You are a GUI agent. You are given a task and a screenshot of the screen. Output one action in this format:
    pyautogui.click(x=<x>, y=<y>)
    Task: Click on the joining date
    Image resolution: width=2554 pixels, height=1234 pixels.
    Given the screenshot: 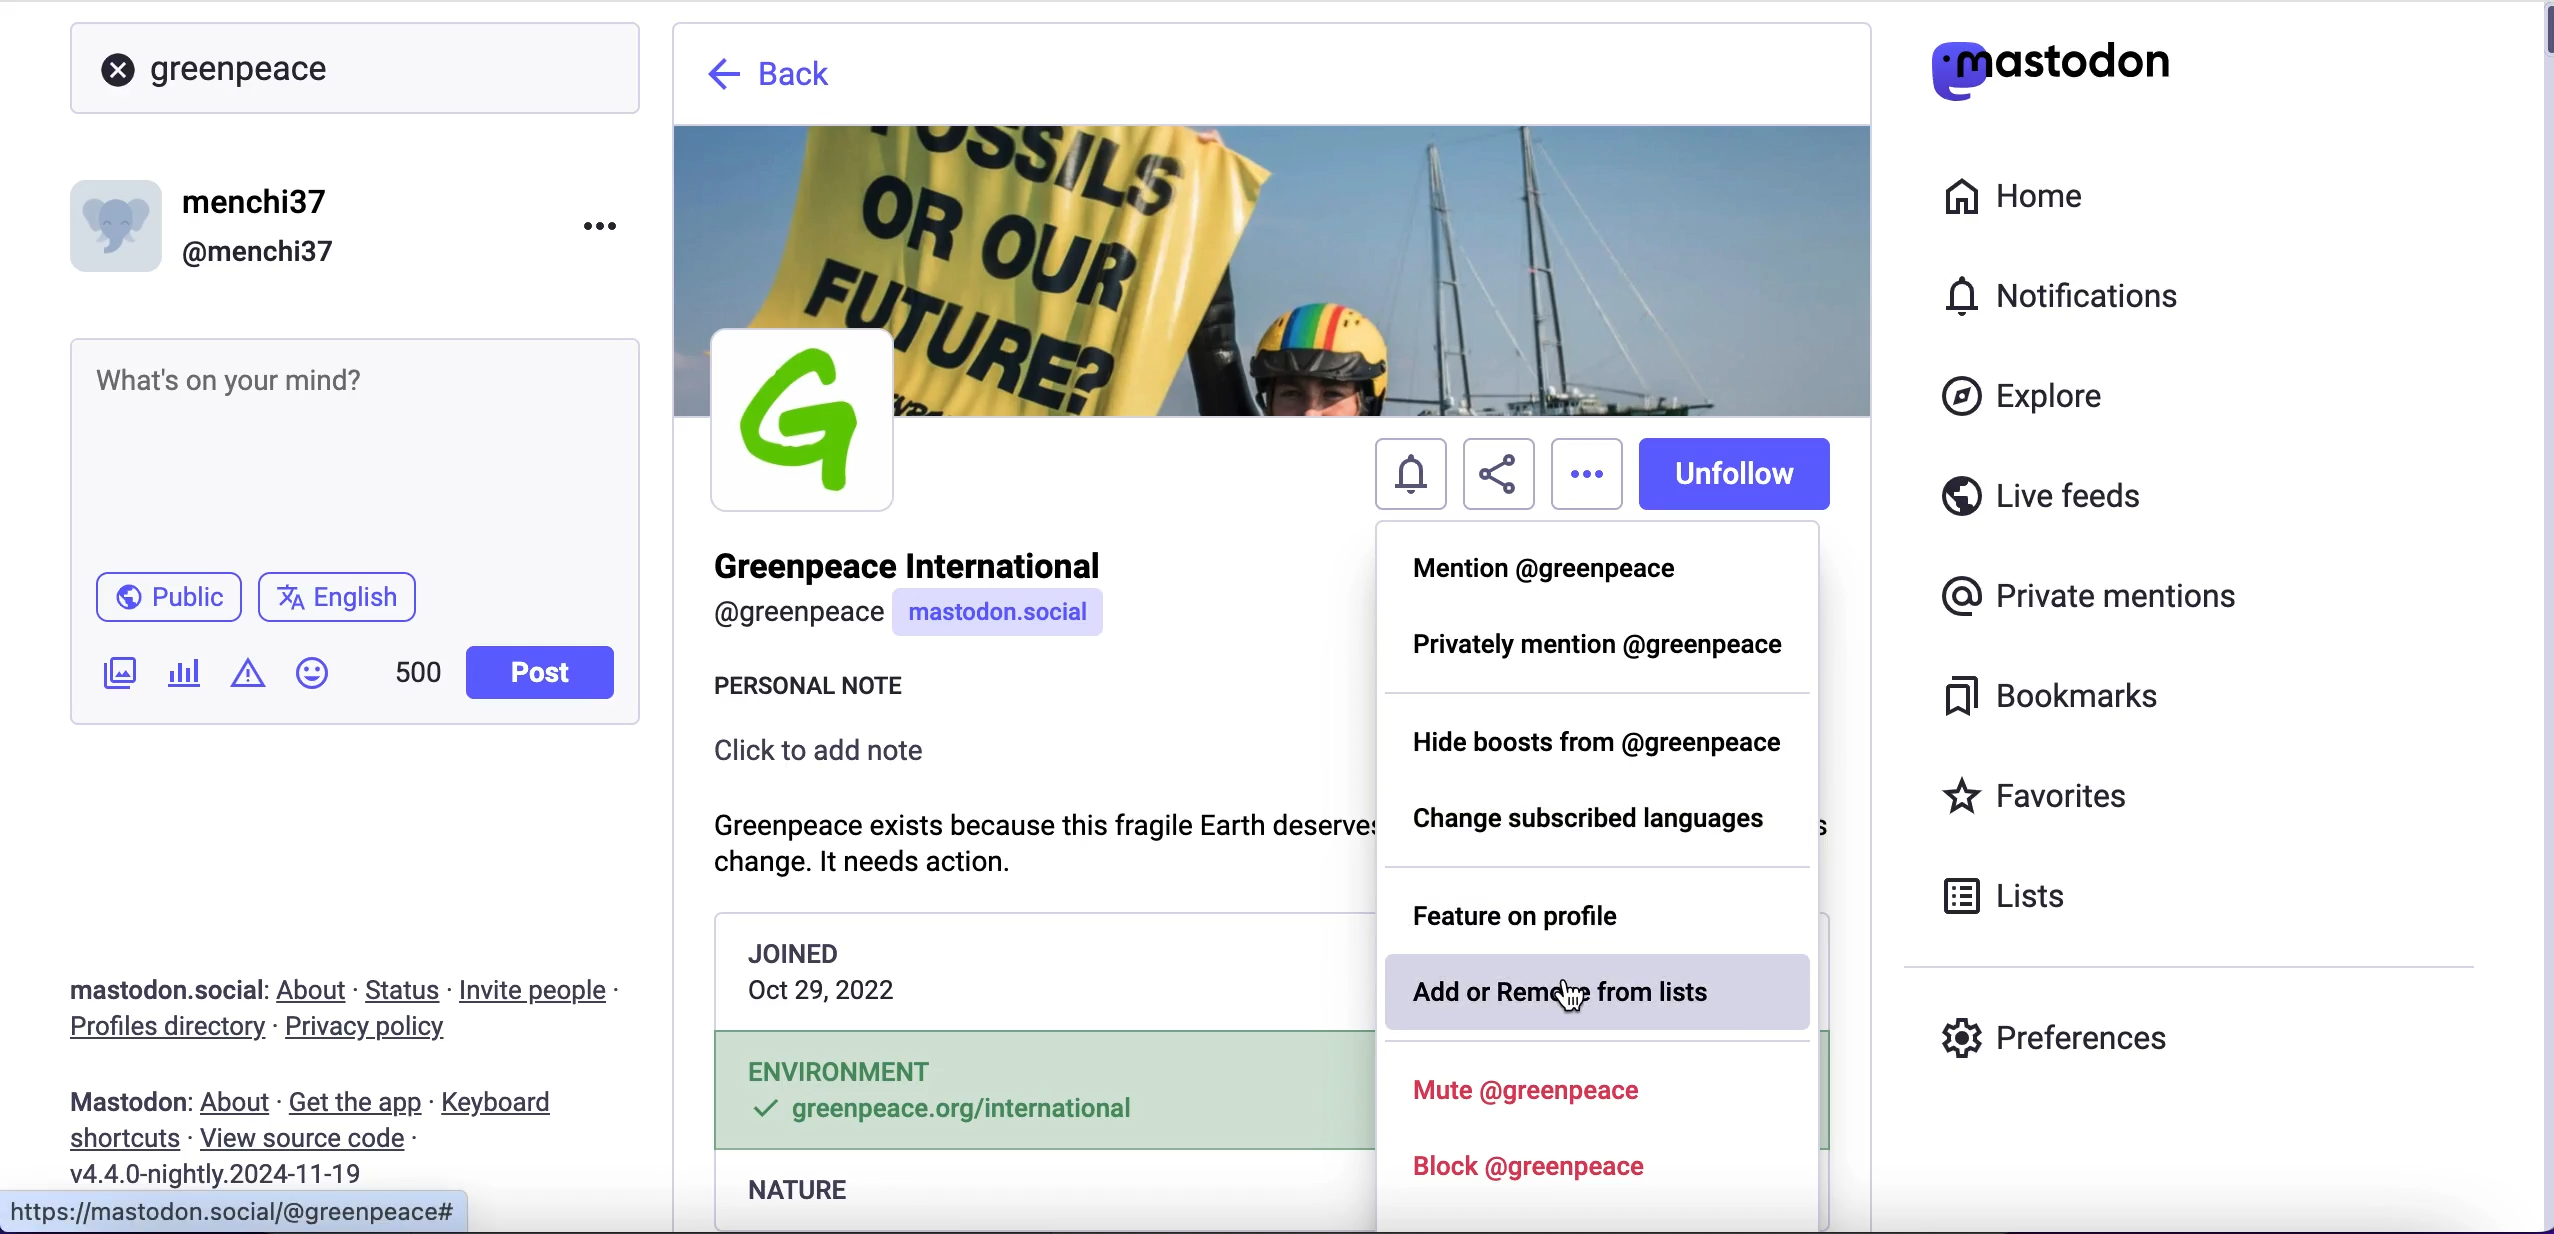 What is the action you would take?
    pyautogui.click(x=1047, y=973)
    